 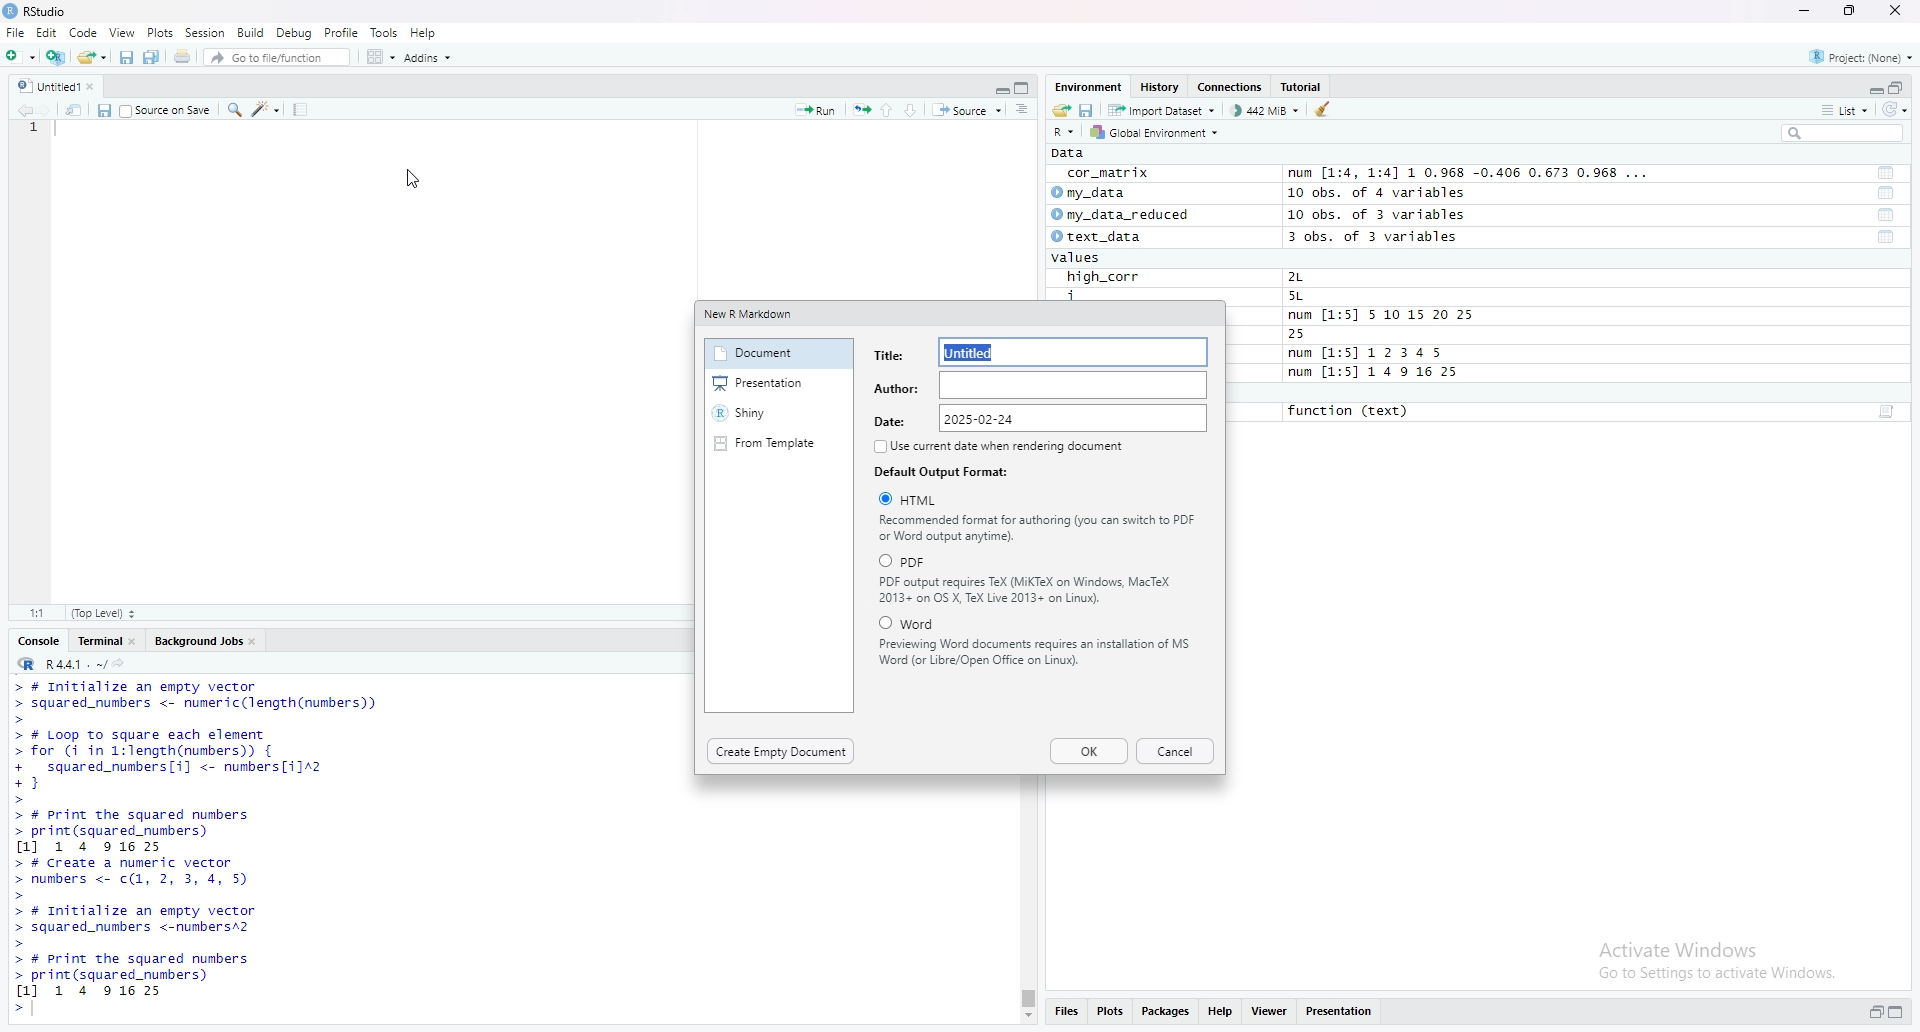 What do you see at coordinates (101, 614) in the screenshot?
I see `Top level ` at bounding box center [101, 614].